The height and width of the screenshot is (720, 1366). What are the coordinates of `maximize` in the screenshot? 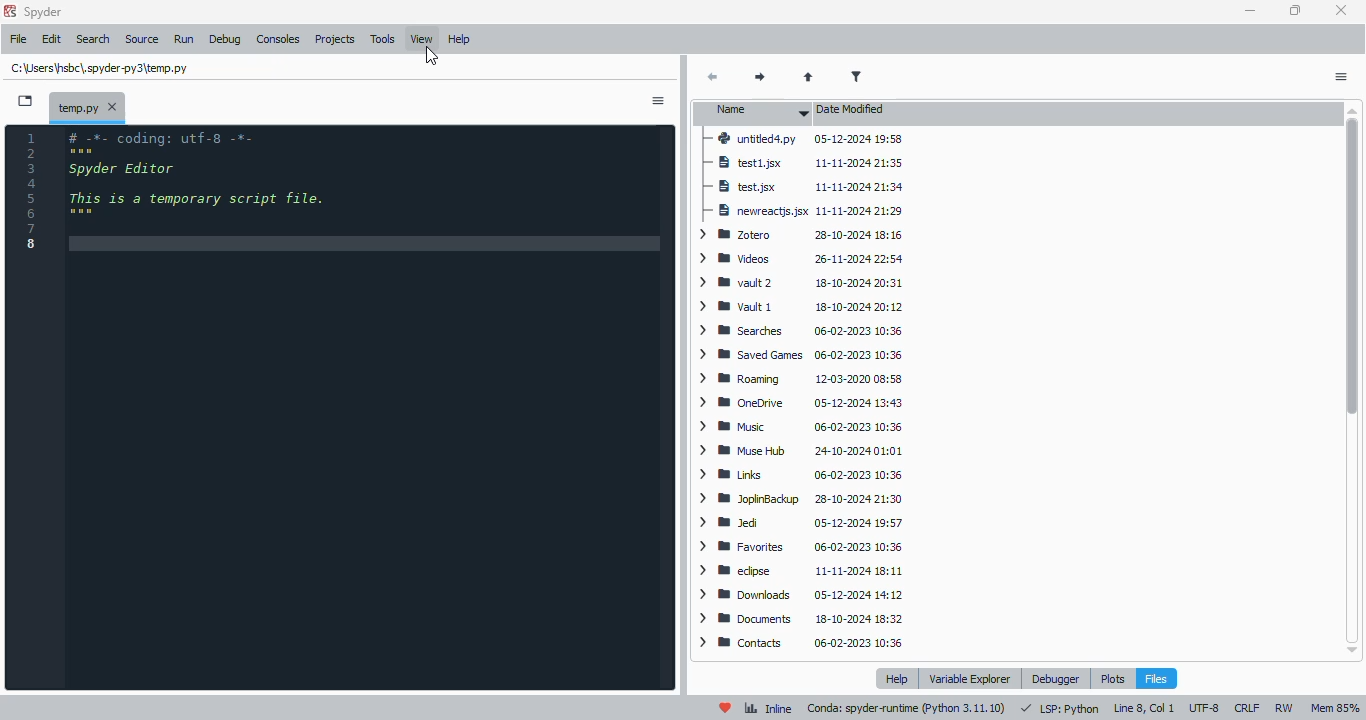 It's located at (1295, 10).